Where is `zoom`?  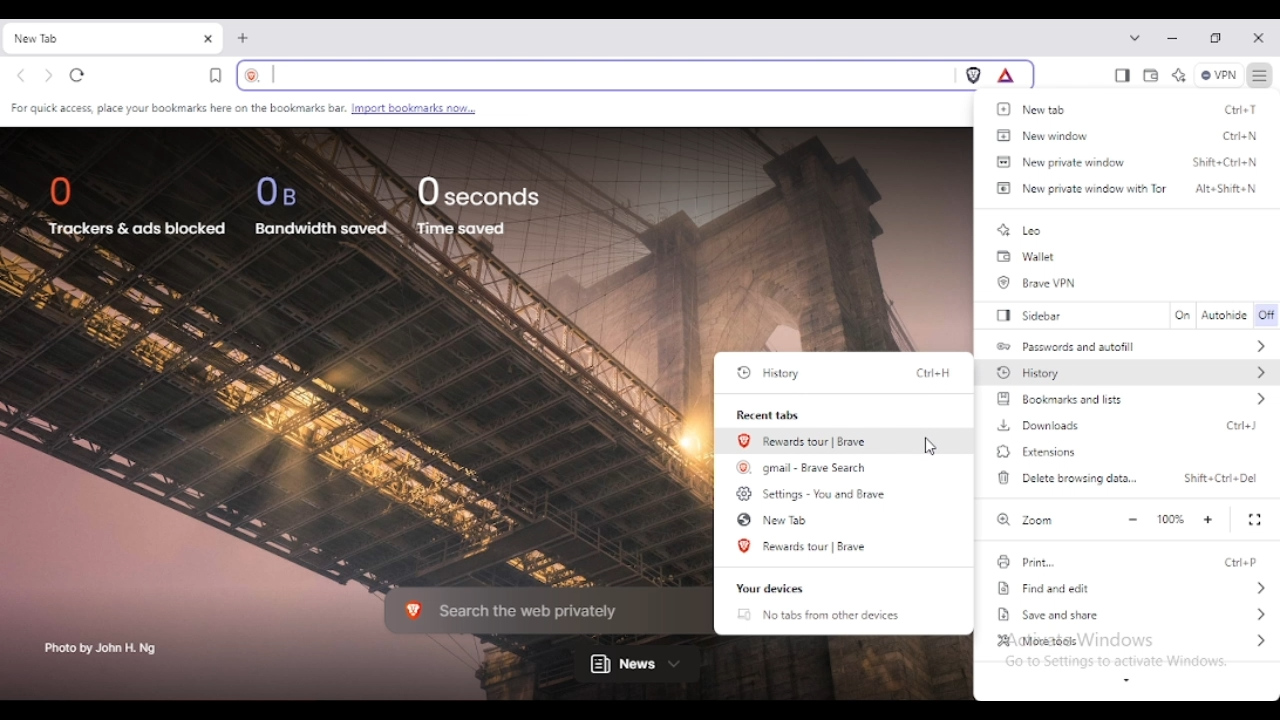
zoom is located at coordinates (1023, 519).